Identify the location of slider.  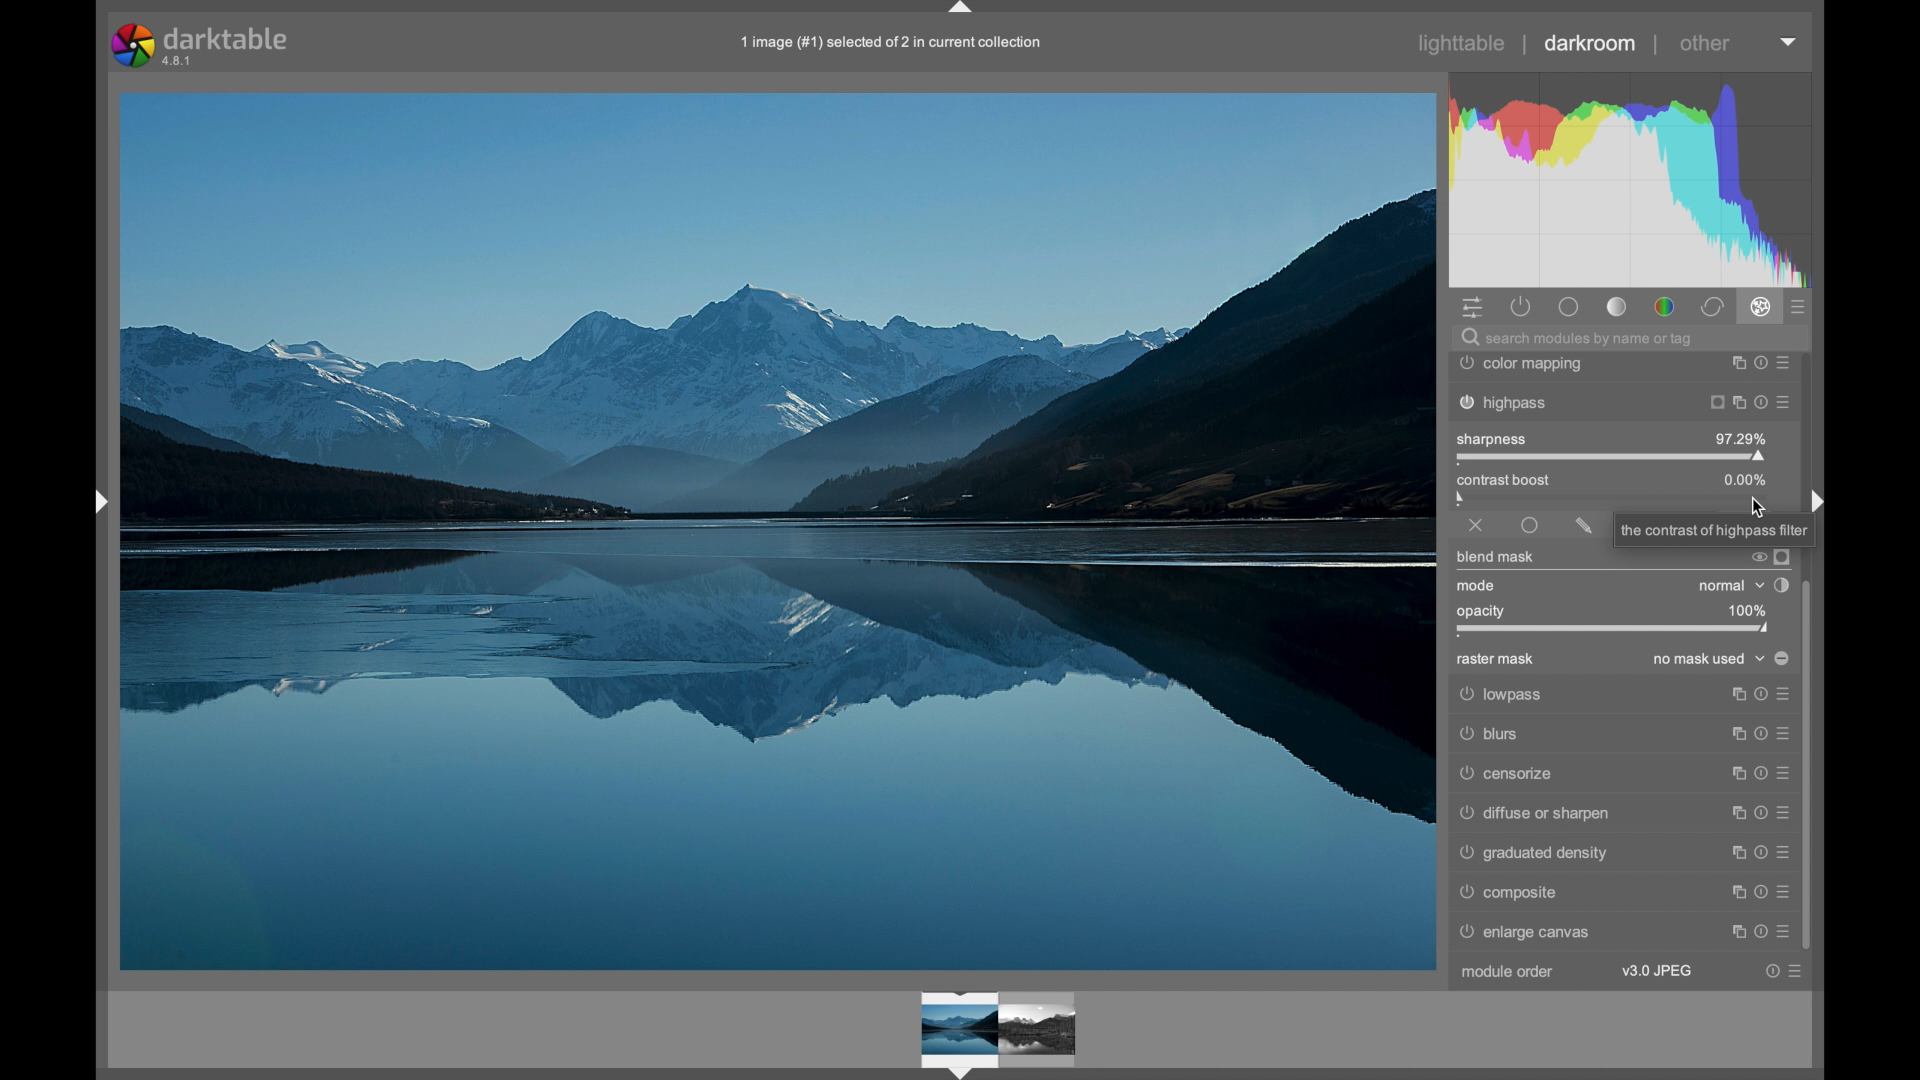
(1613, 458).